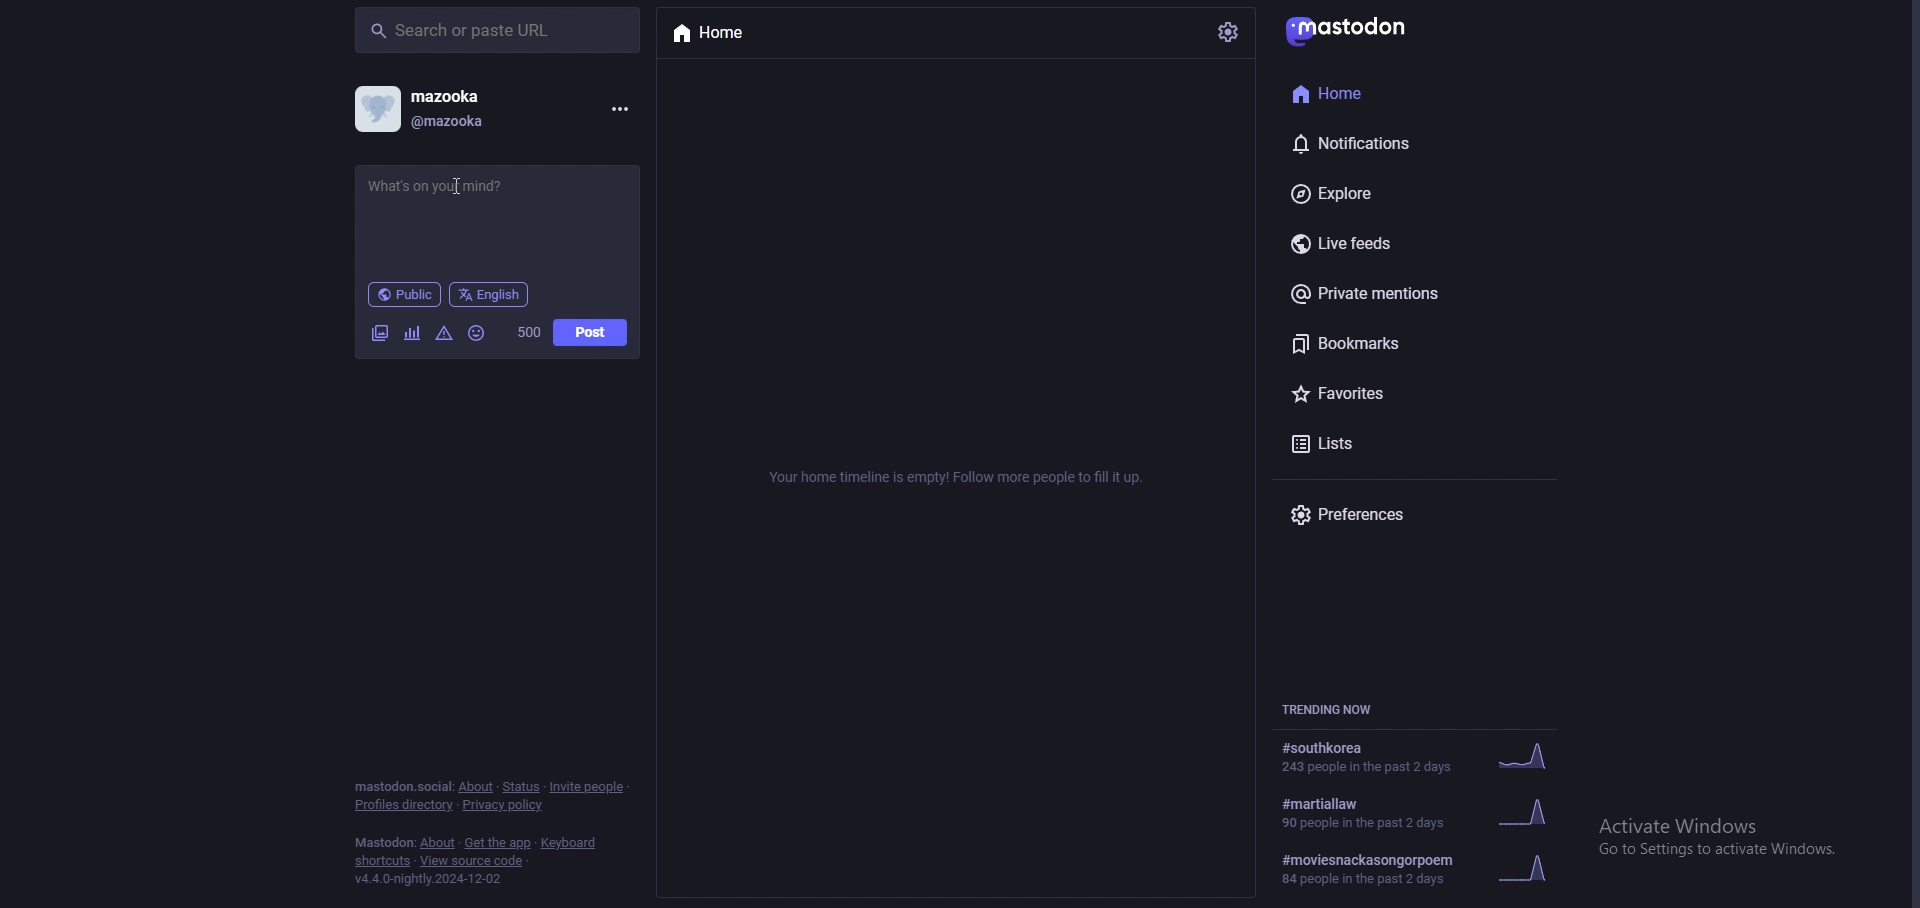 Image resolution: width=1920 pixels, height=908 pixels. Describe the element at coordinates (1395, 243) in the screenshot. I see `live feeds` at that location.